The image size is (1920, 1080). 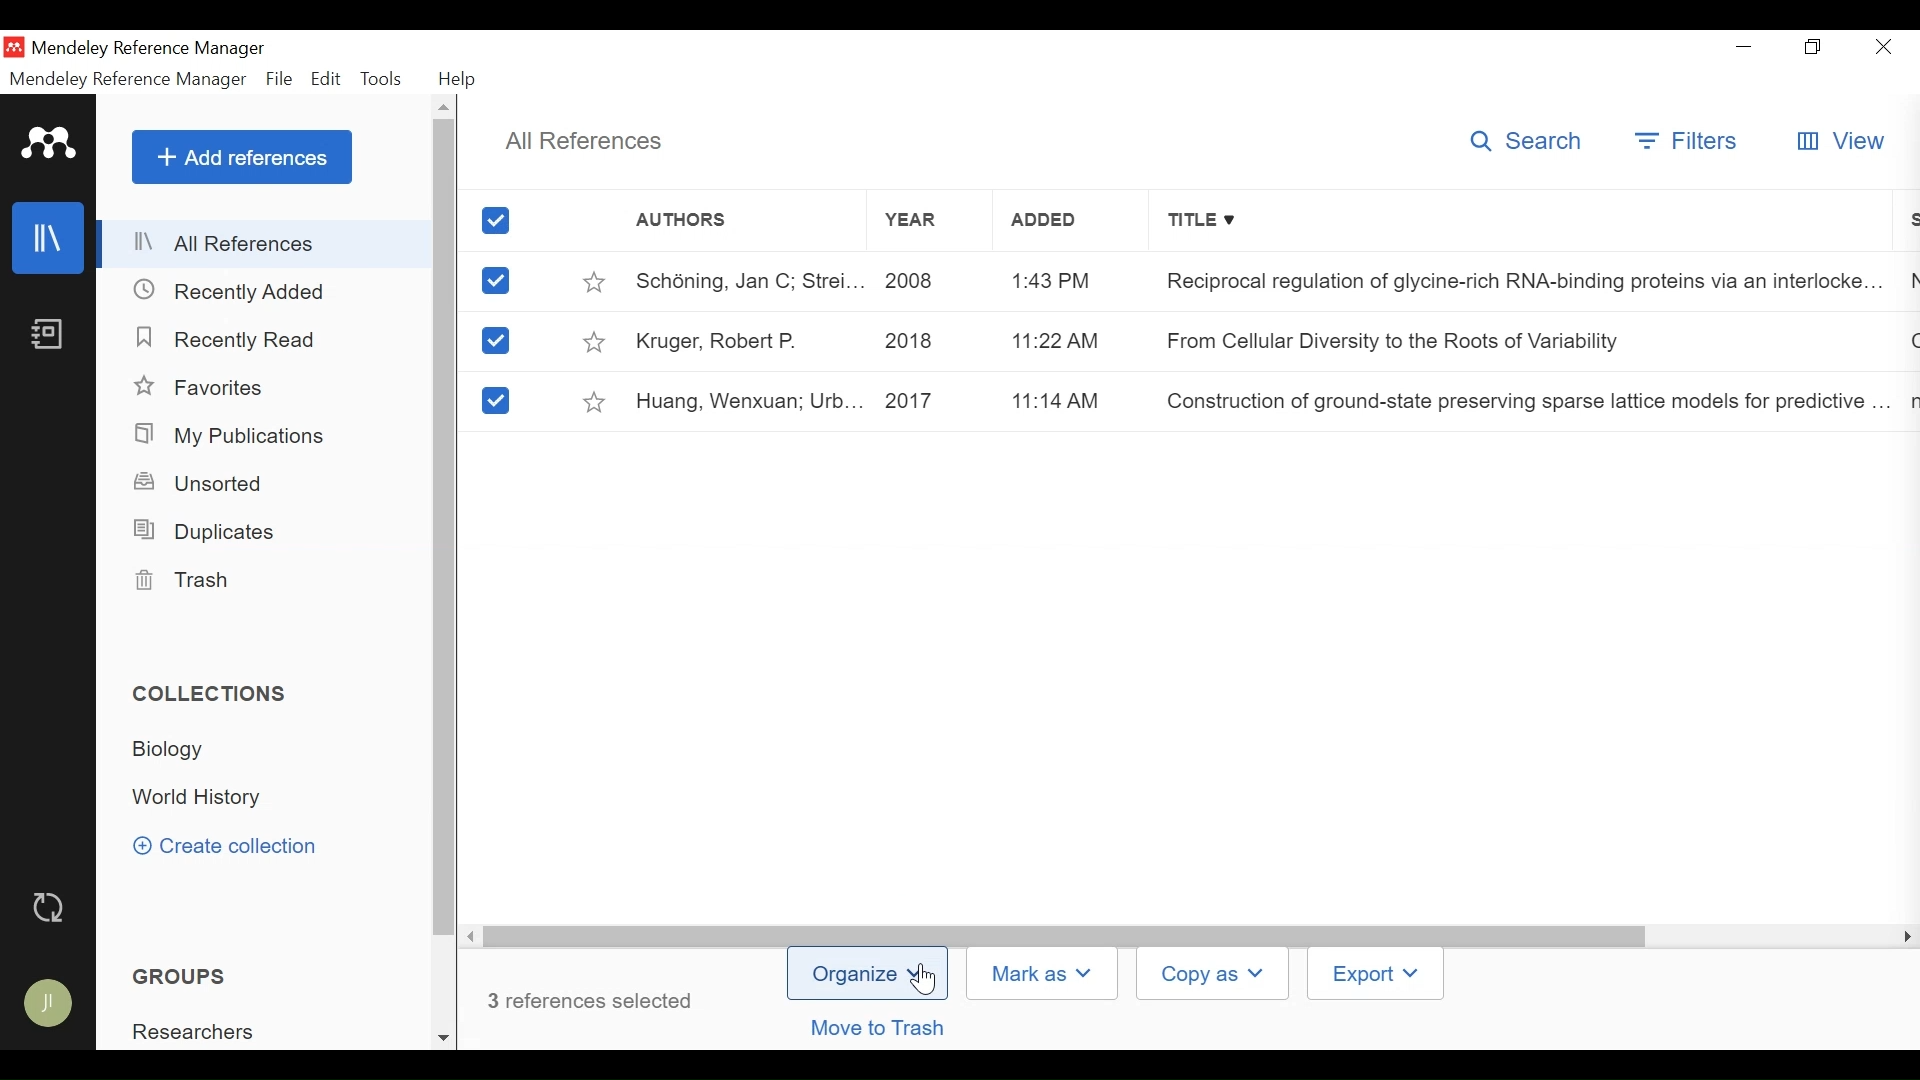 I want to click on Recently Read, so click(x=231, y=340).